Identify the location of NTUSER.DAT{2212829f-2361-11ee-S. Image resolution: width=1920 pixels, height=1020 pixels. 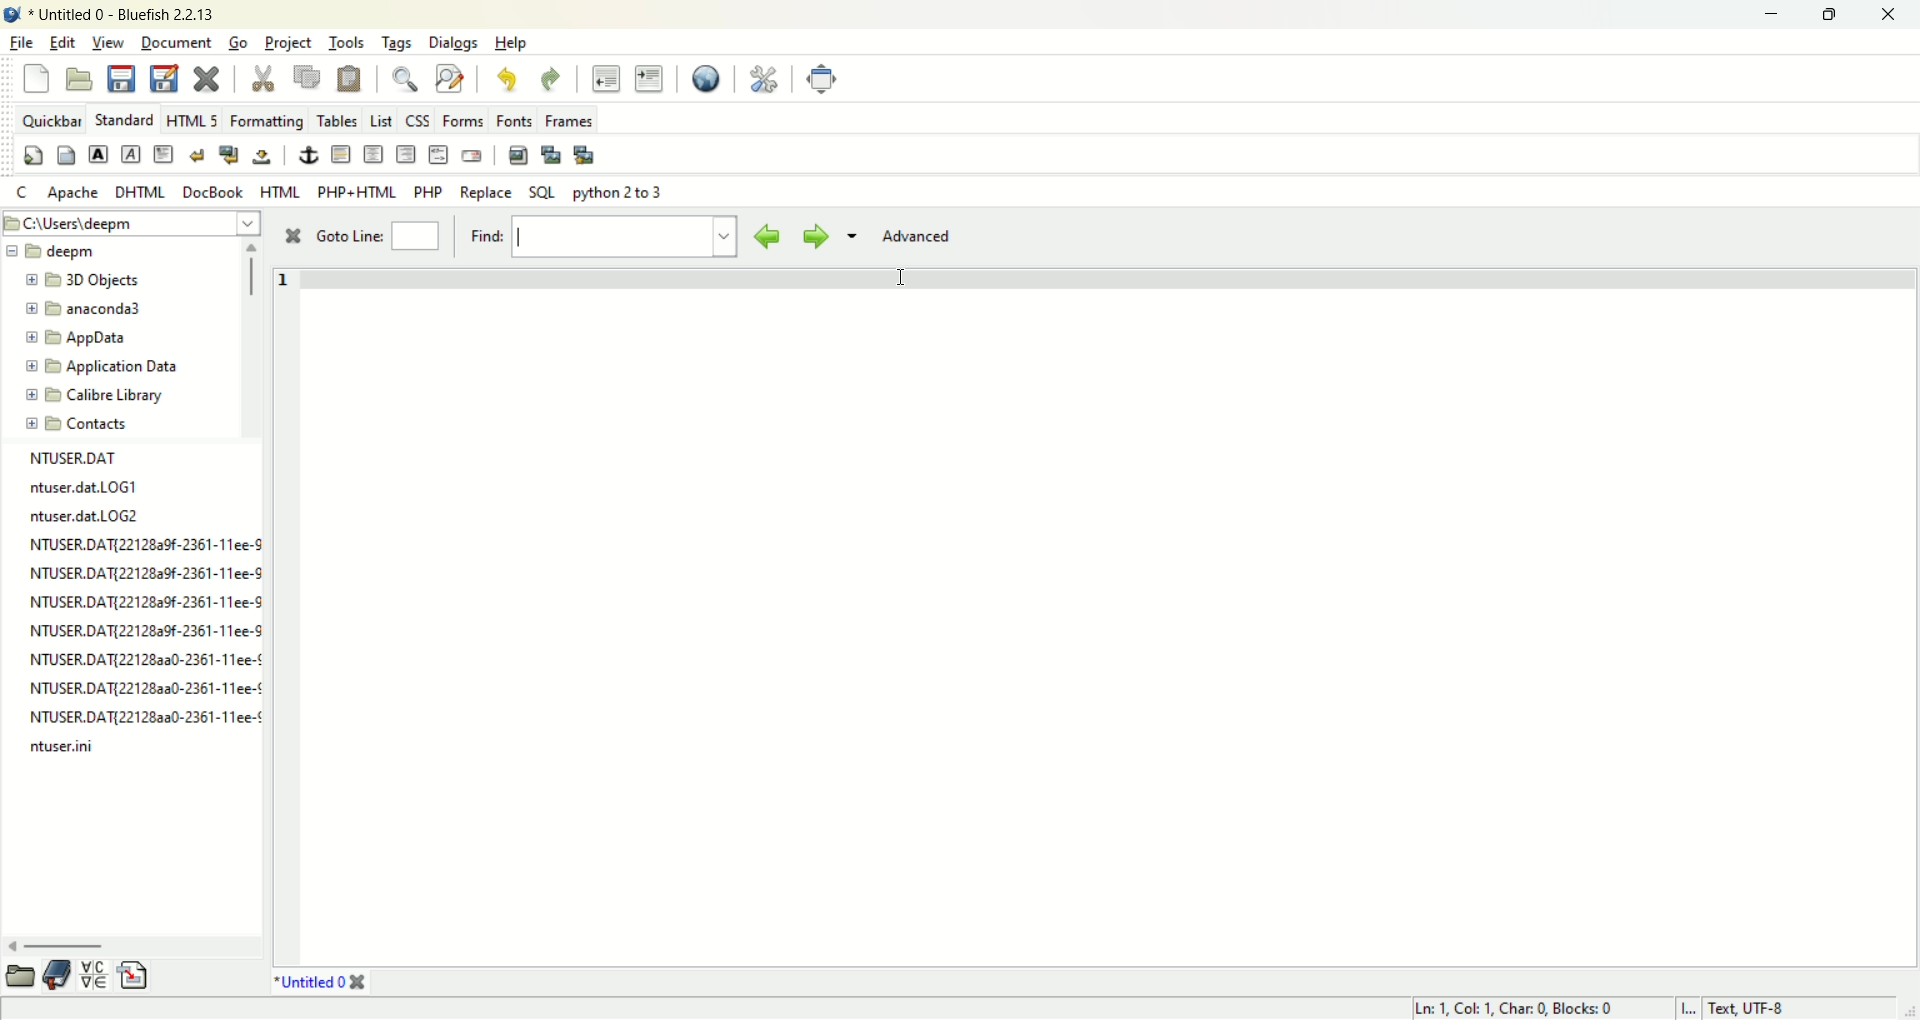
(142, 630).